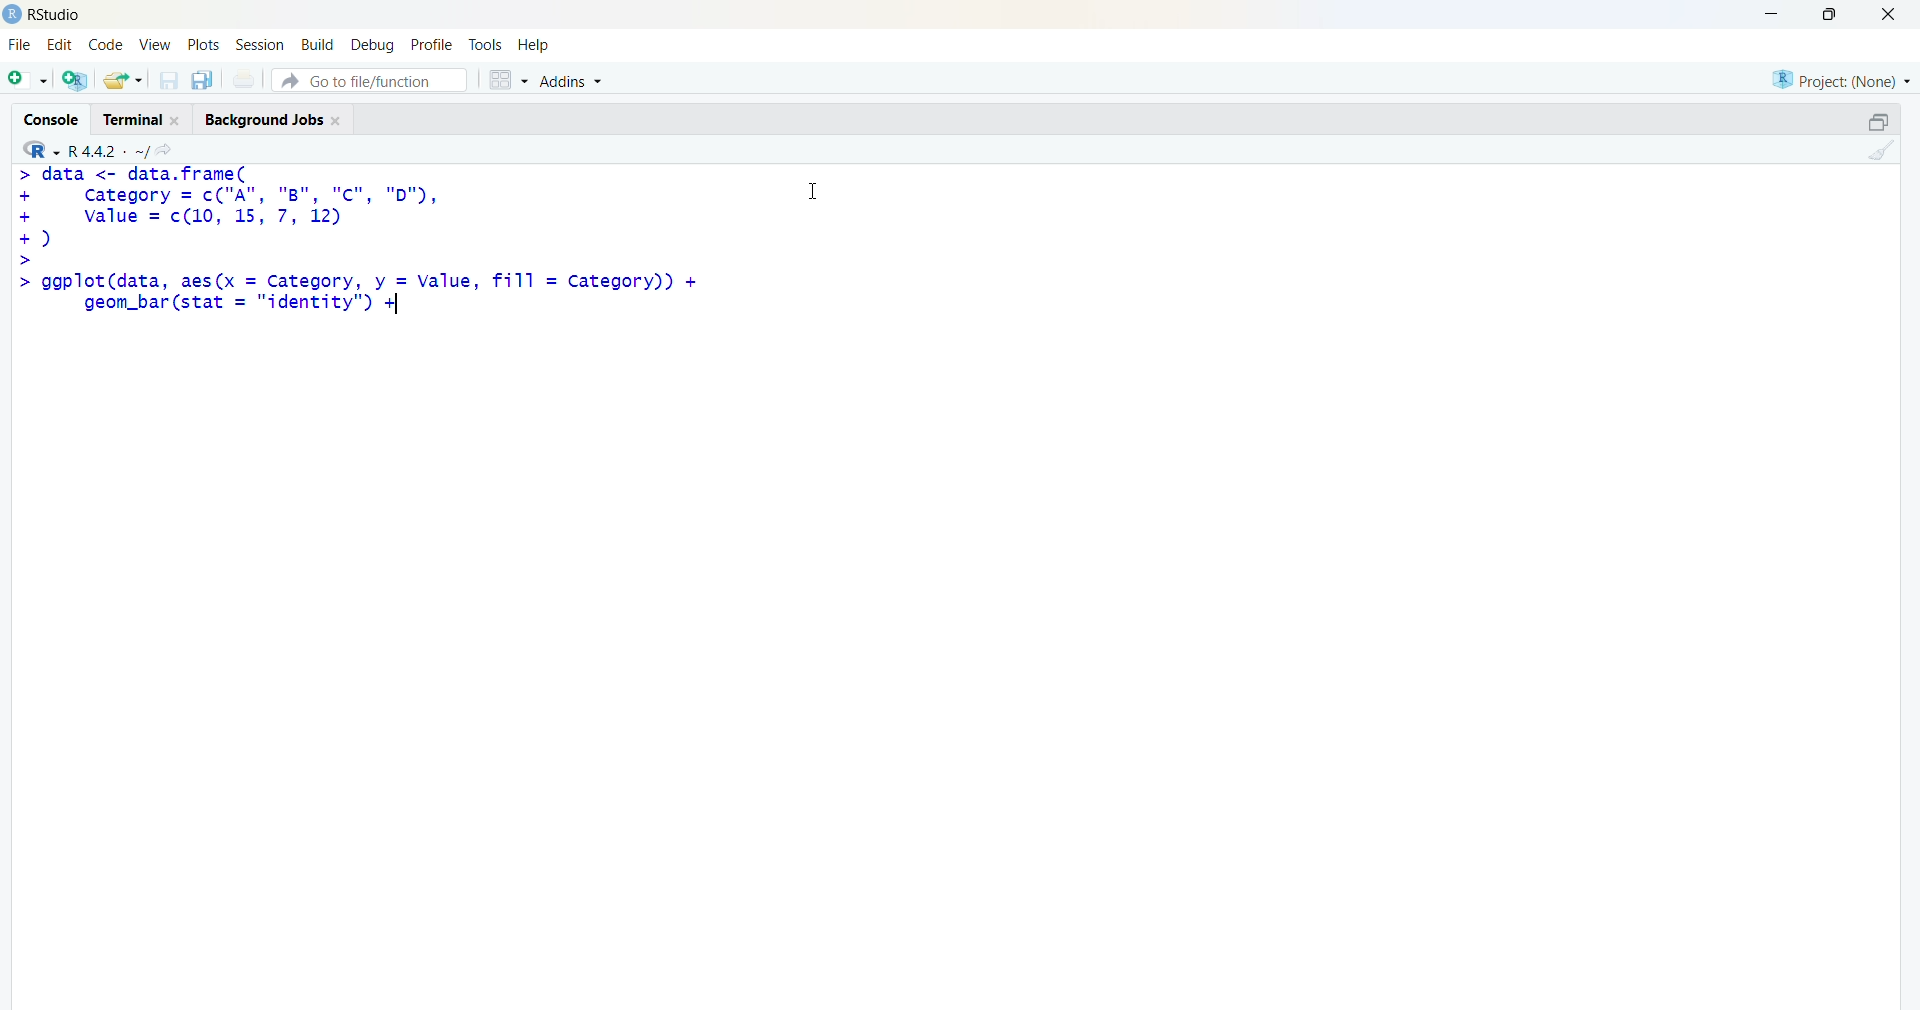 The image size is (1920, 1010). What do you see at coordinates (316, 45) in the screenshot?
I see `build` at bounding box center [316, 45].